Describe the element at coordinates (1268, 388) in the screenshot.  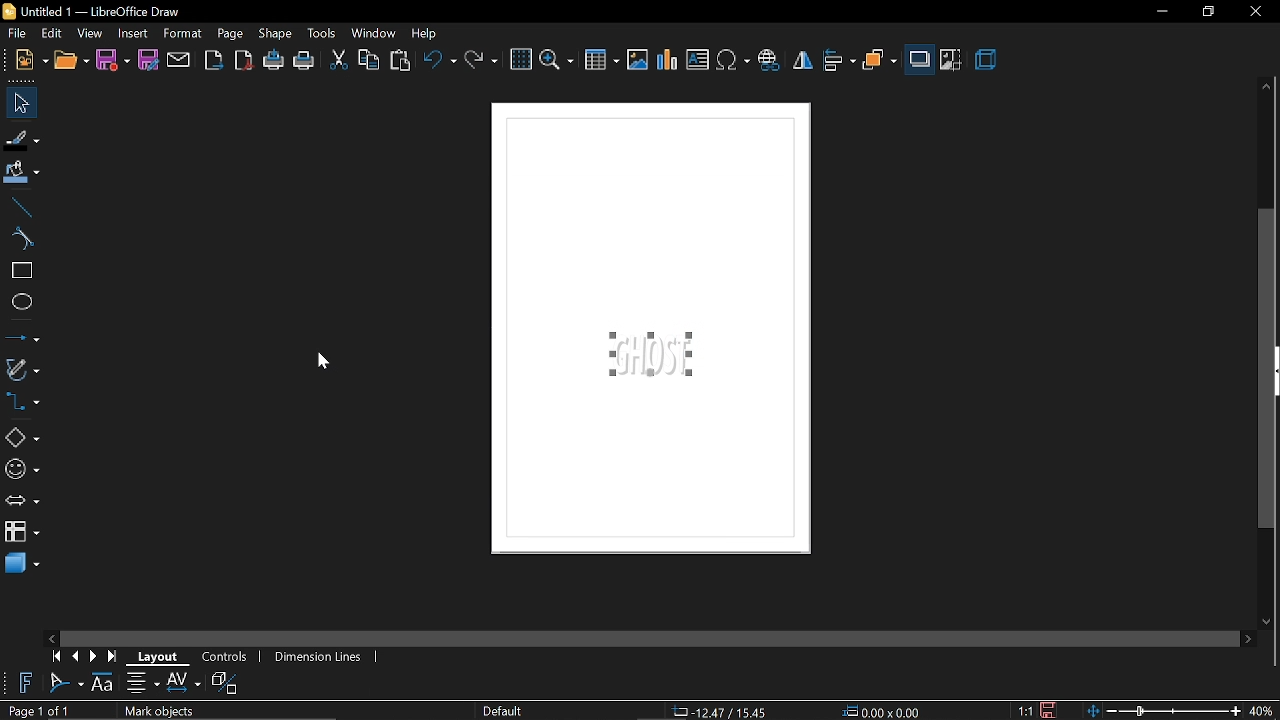
I see `vertical scrollbar` at that location.